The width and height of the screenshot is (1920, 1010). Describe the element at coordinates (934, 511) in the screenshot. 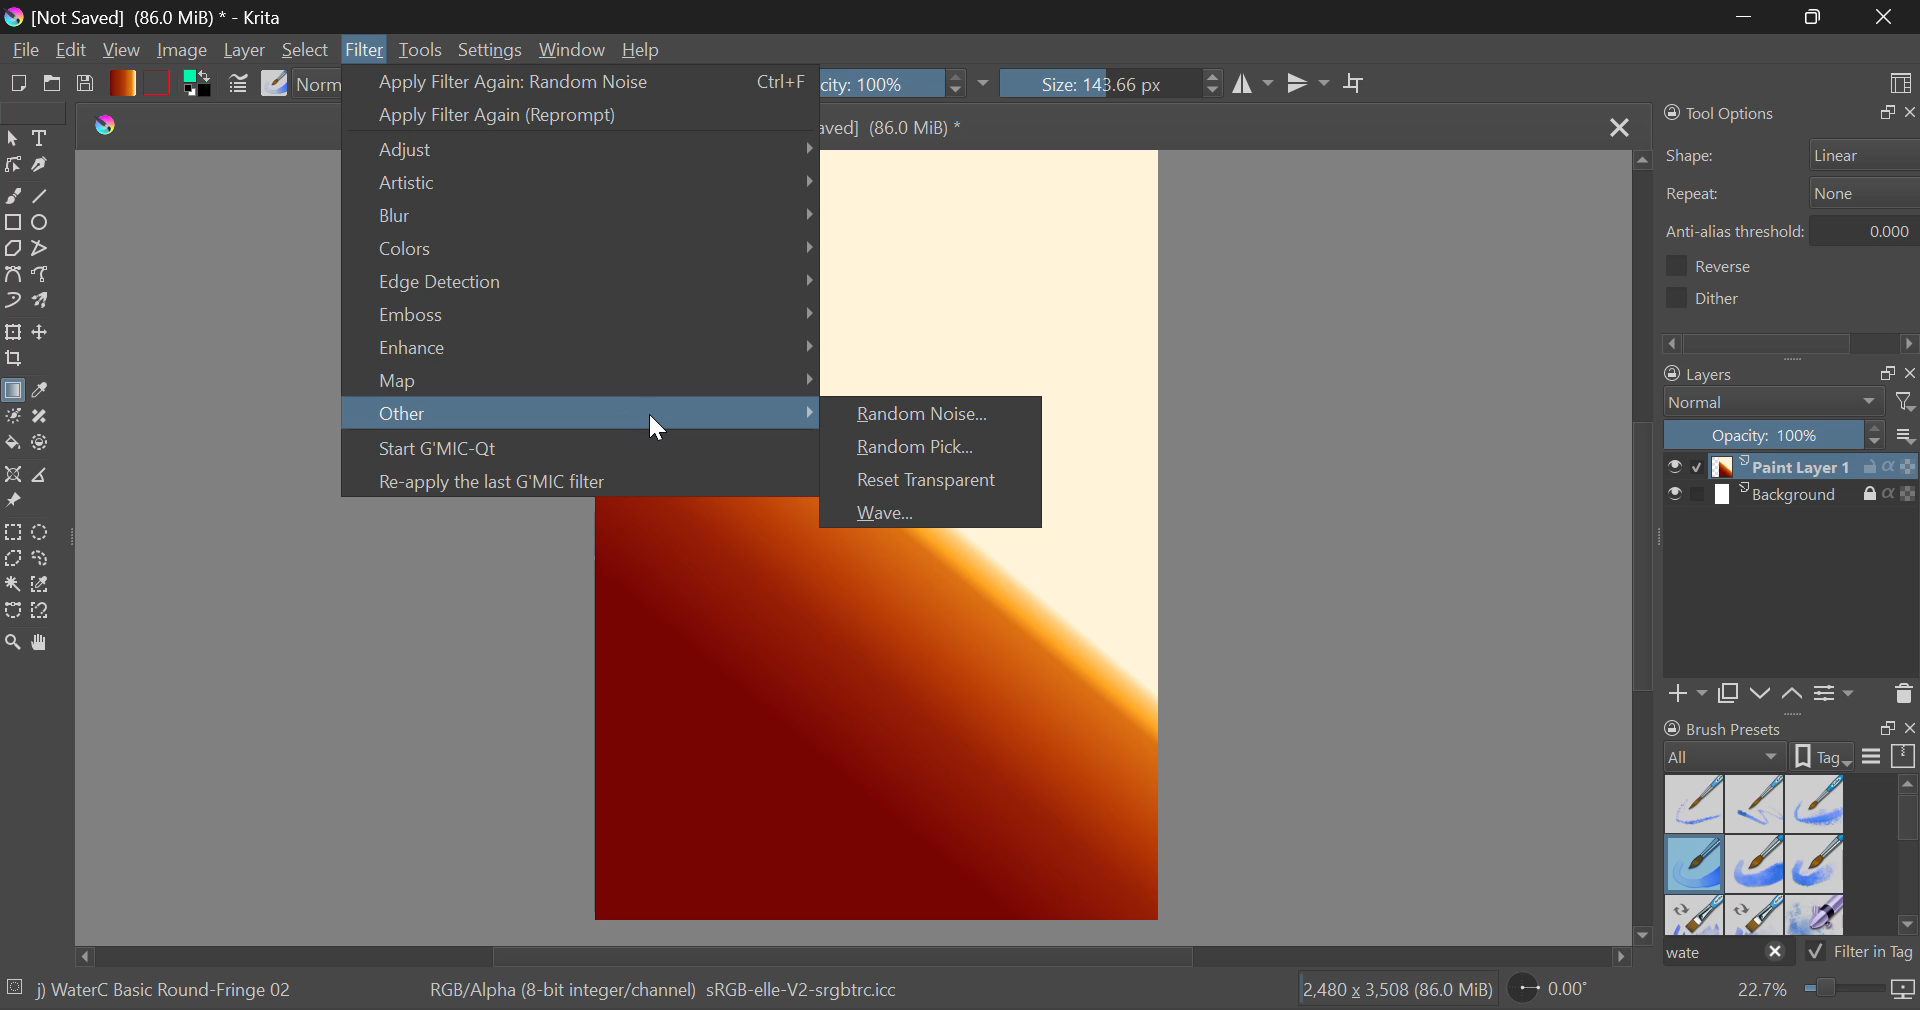

I see `Wave` at that location.